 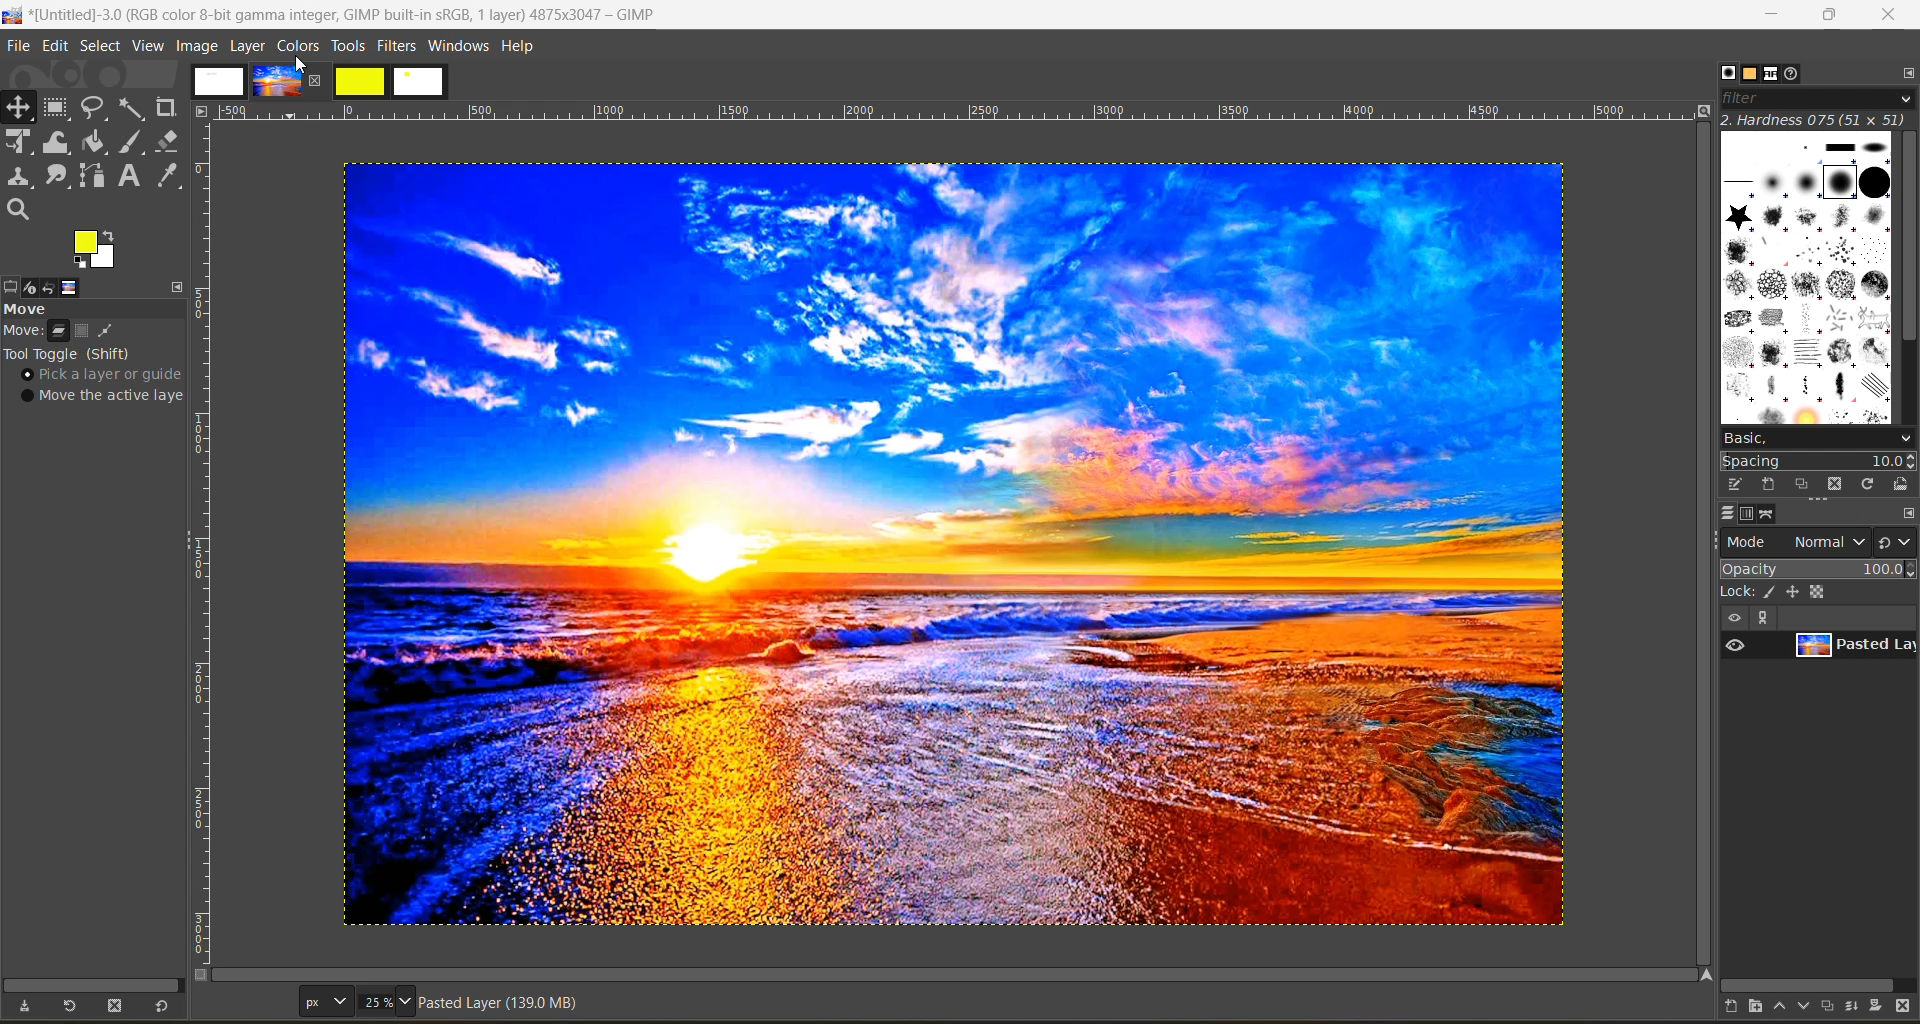 What do you see at coordinates (41, 308) in the screenshot?
I see `move` at bounding box center [41, 308].